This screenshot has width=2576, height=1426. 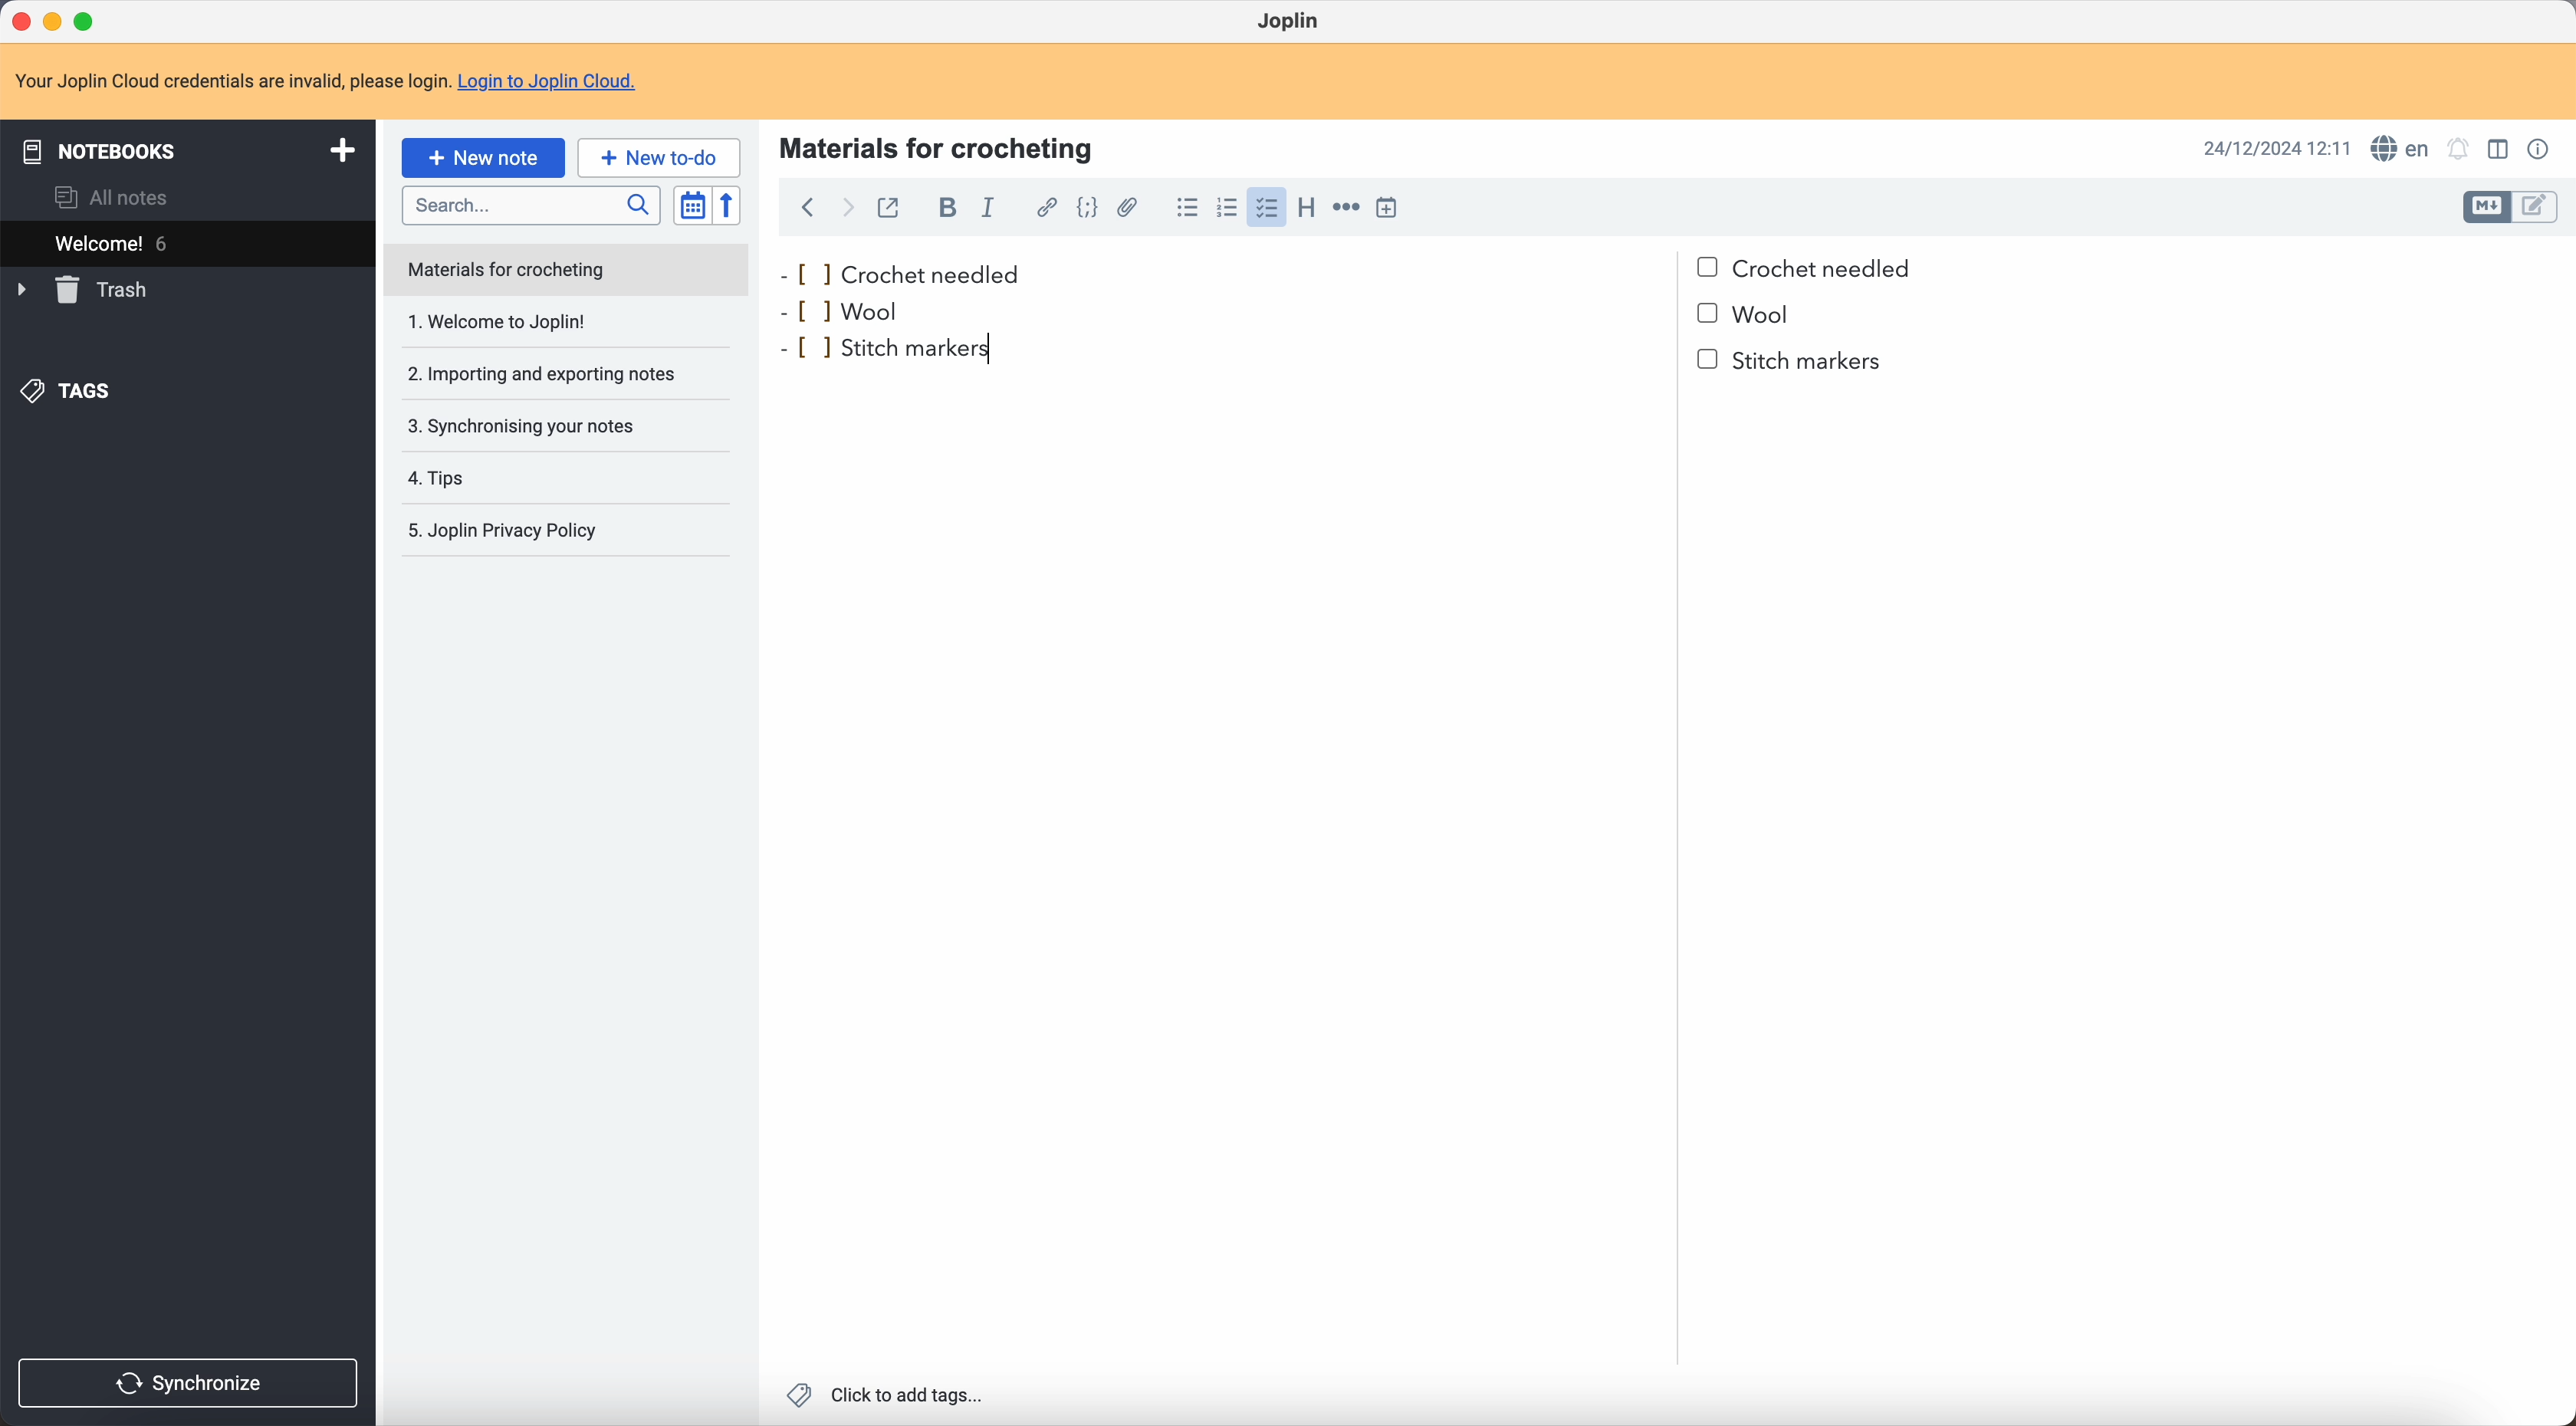 I want to click on bullet point, so click(x=804, y=348).